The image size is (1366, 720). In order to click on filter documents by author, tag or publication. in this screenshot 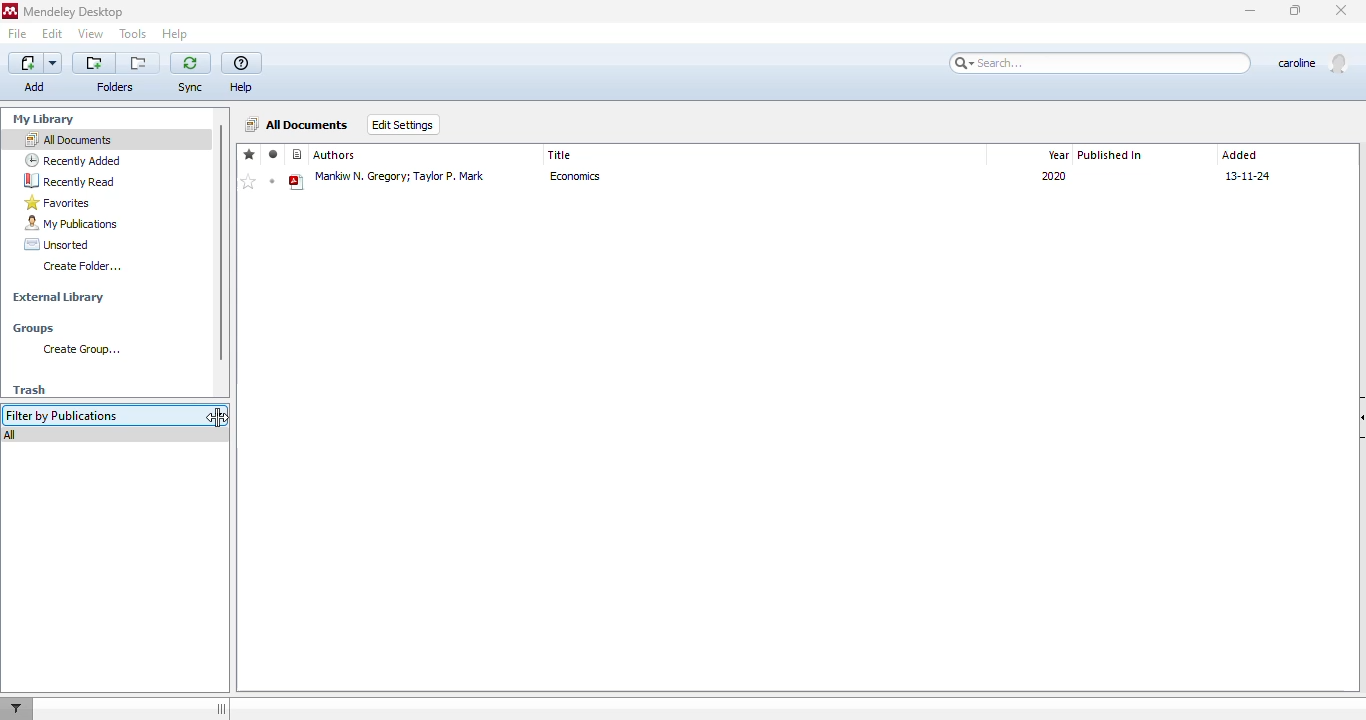, I will do `click(20, 709)`.